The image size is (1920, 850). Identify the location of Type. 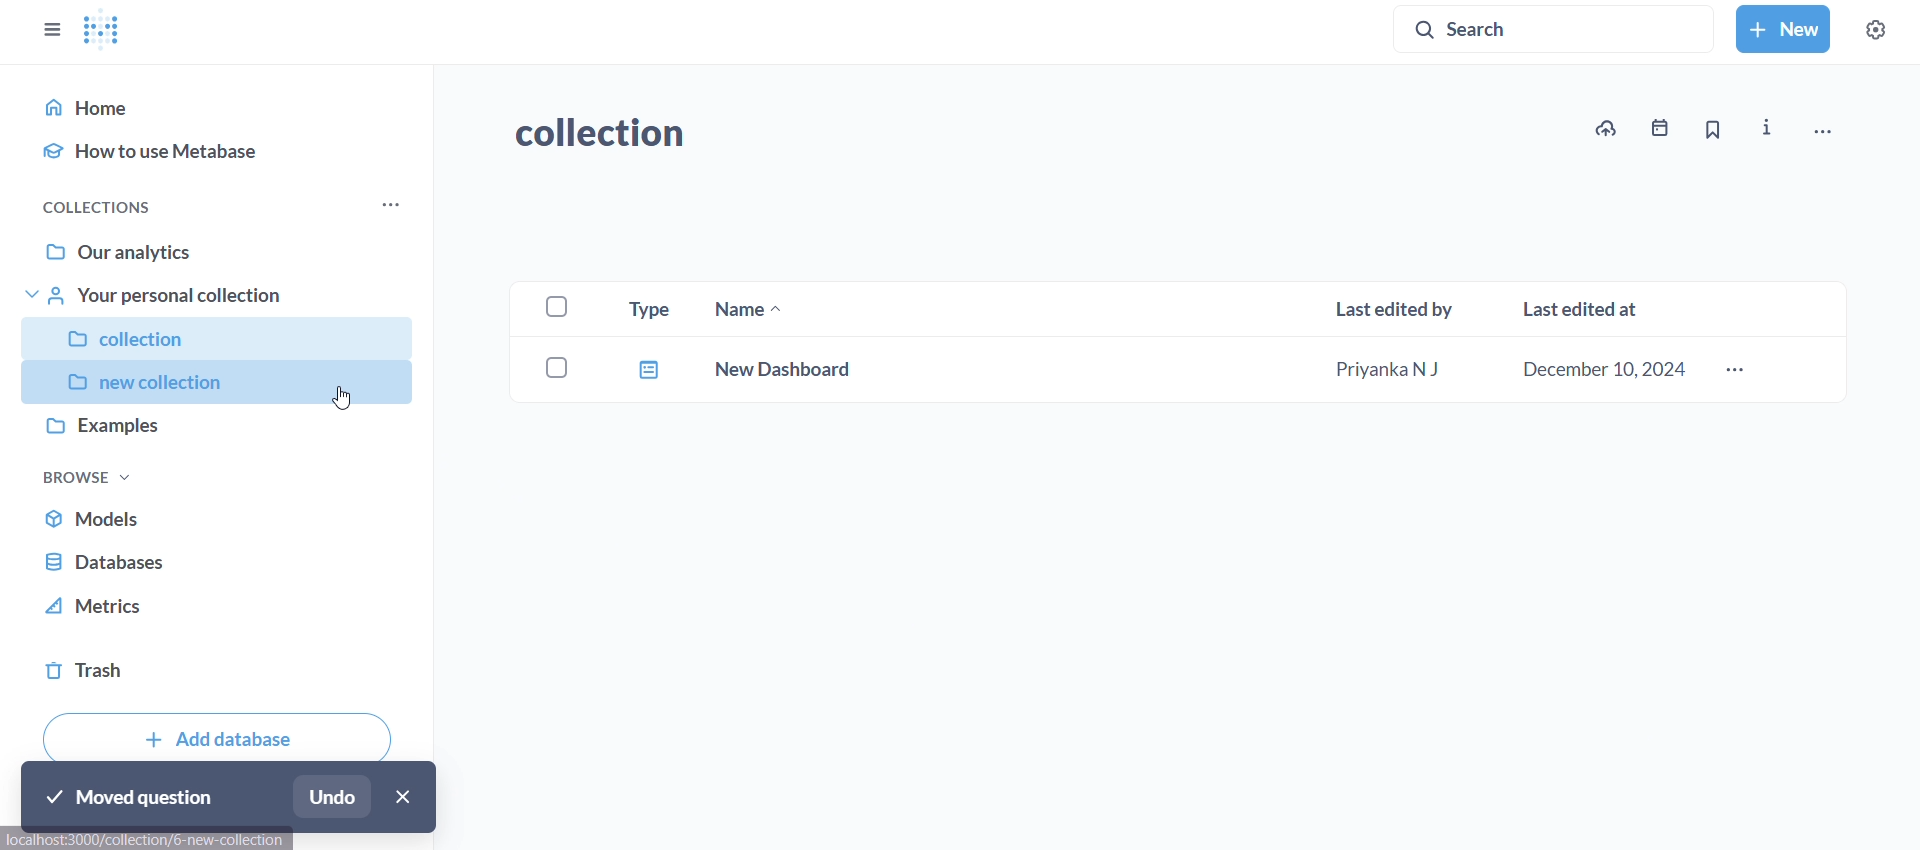
(642, 307).